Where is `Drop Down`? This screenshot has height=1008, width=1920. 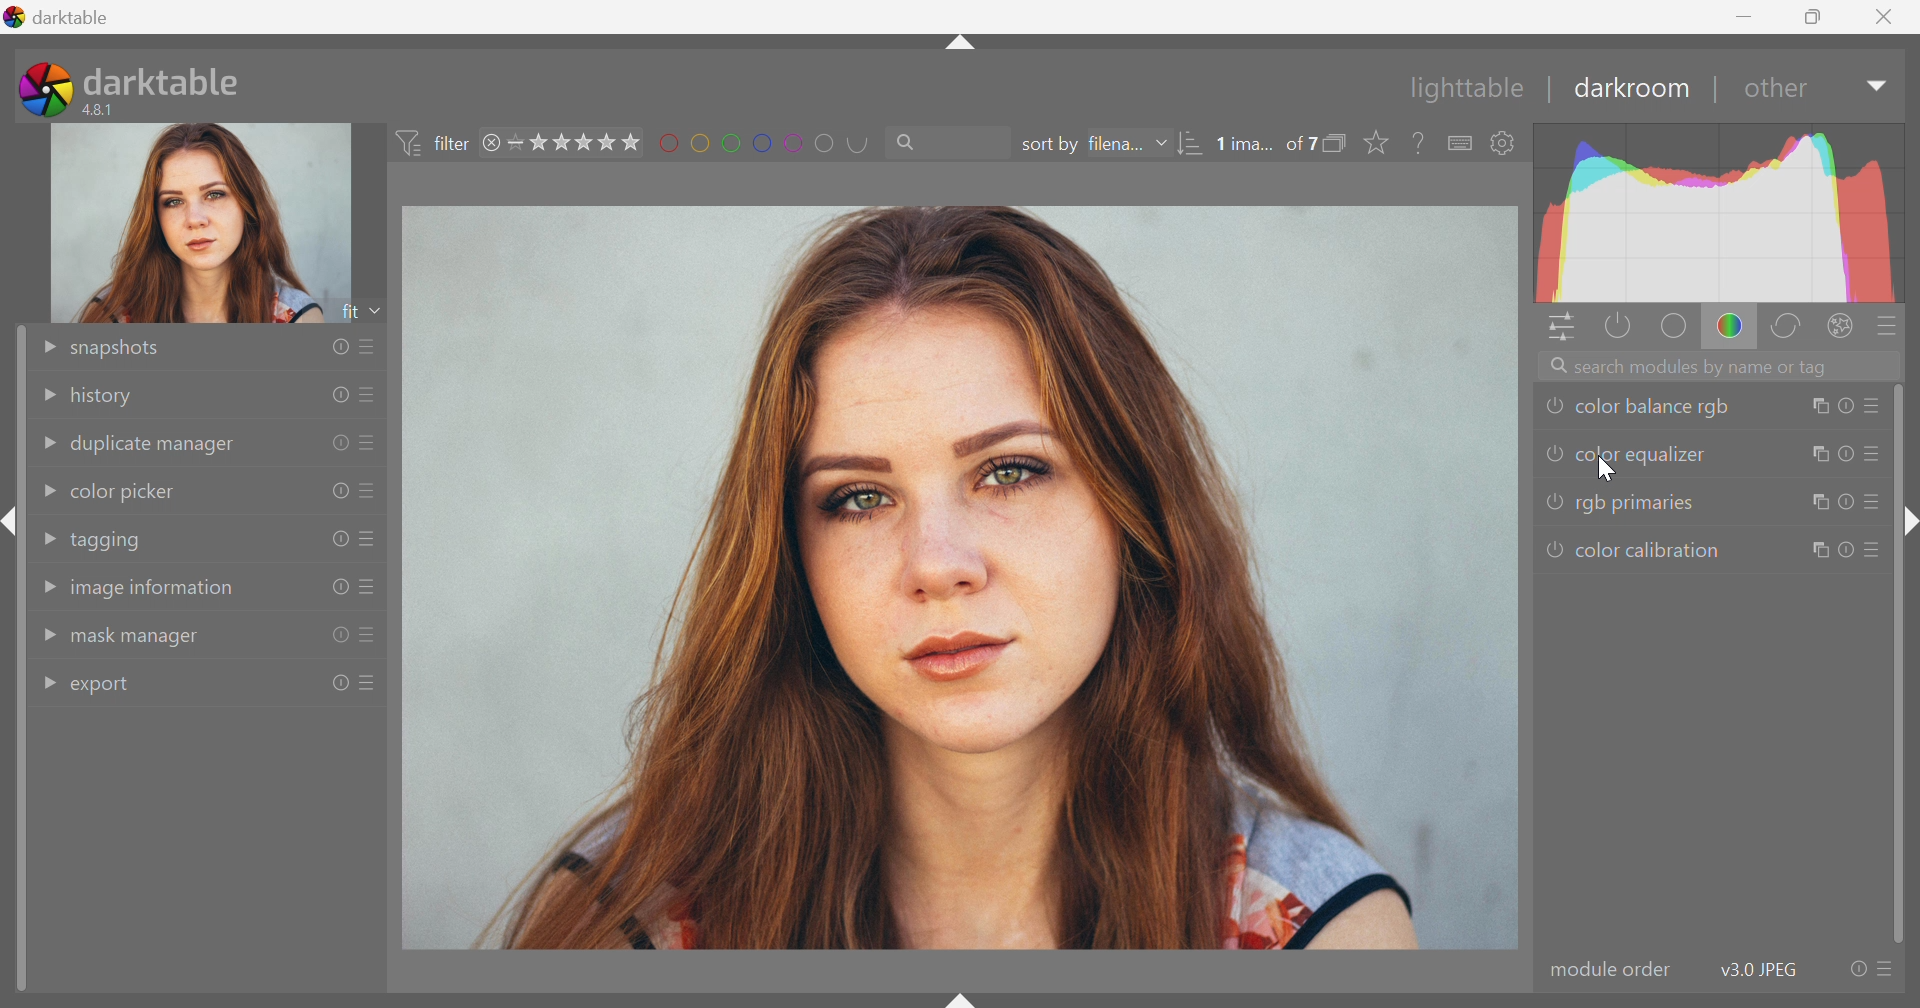
Drop Down is located at coordinates (46, 680).